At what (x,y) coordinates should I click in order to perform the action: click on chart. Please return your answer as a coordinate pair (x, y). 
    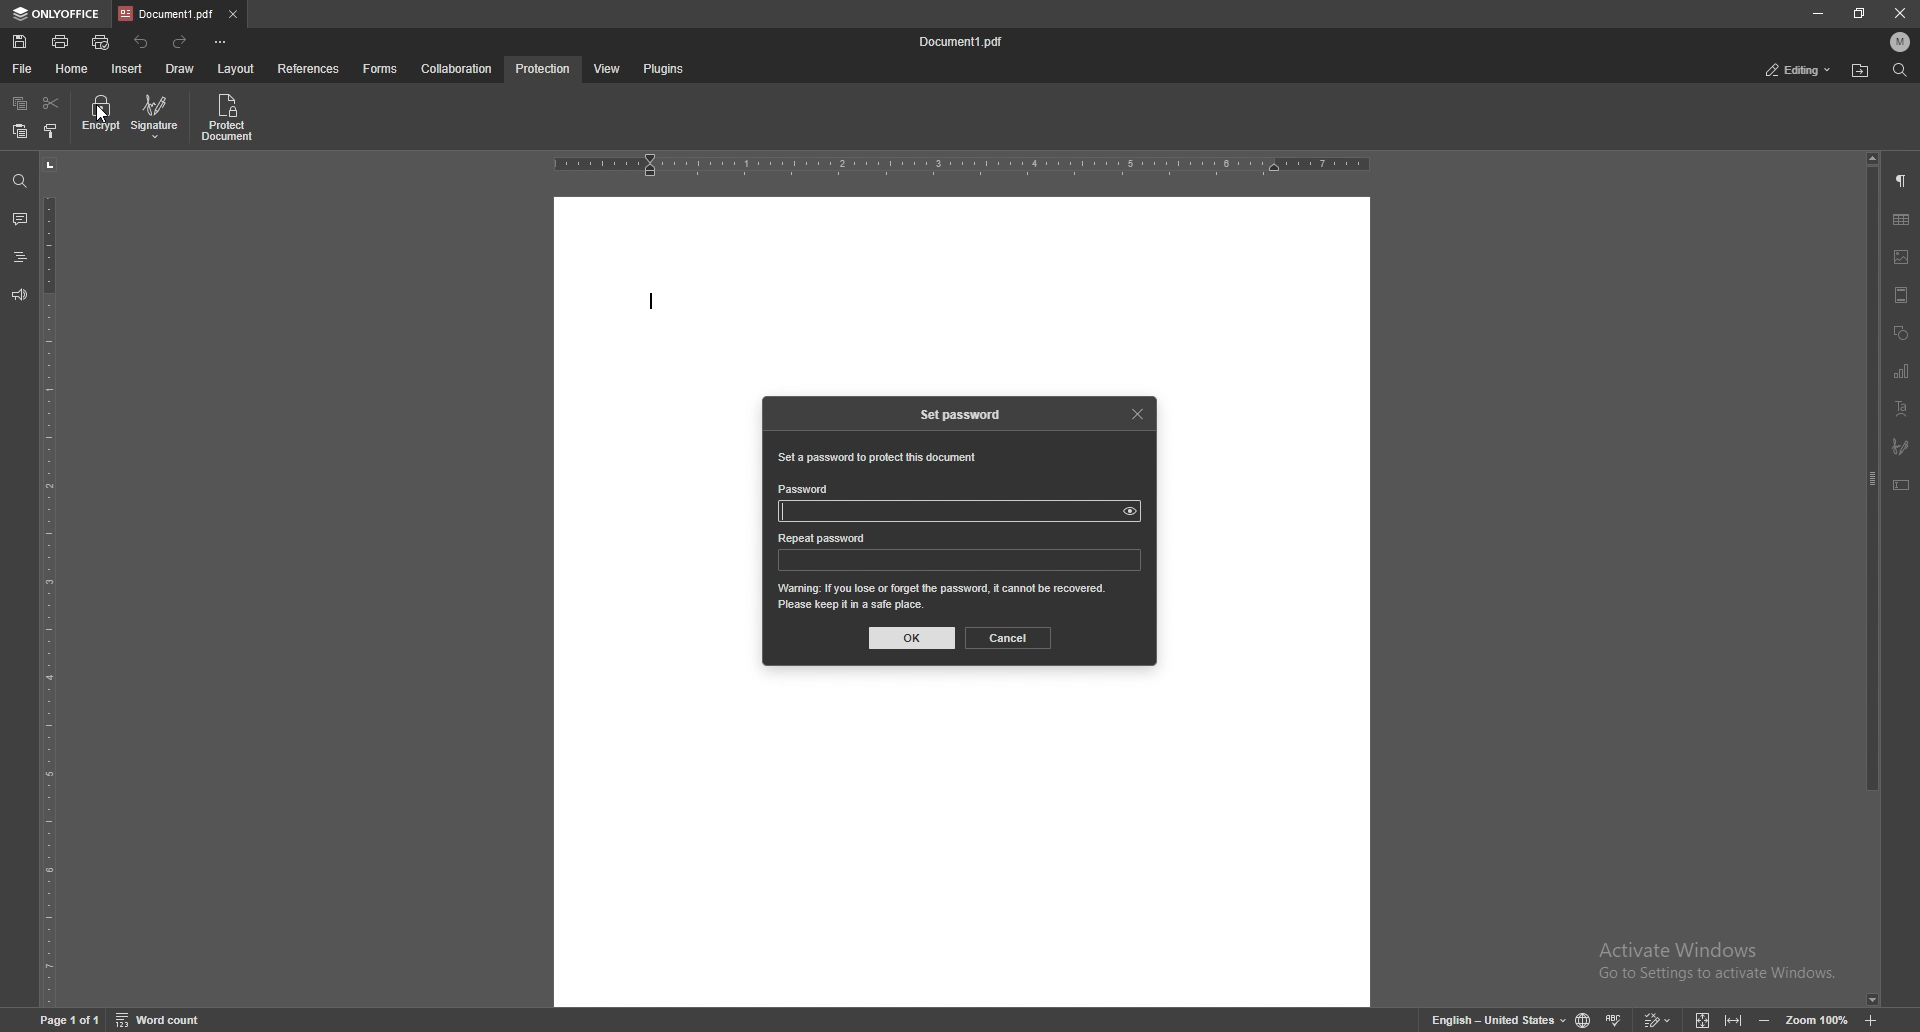
    Looking at the image, I should click on (1902, 370).